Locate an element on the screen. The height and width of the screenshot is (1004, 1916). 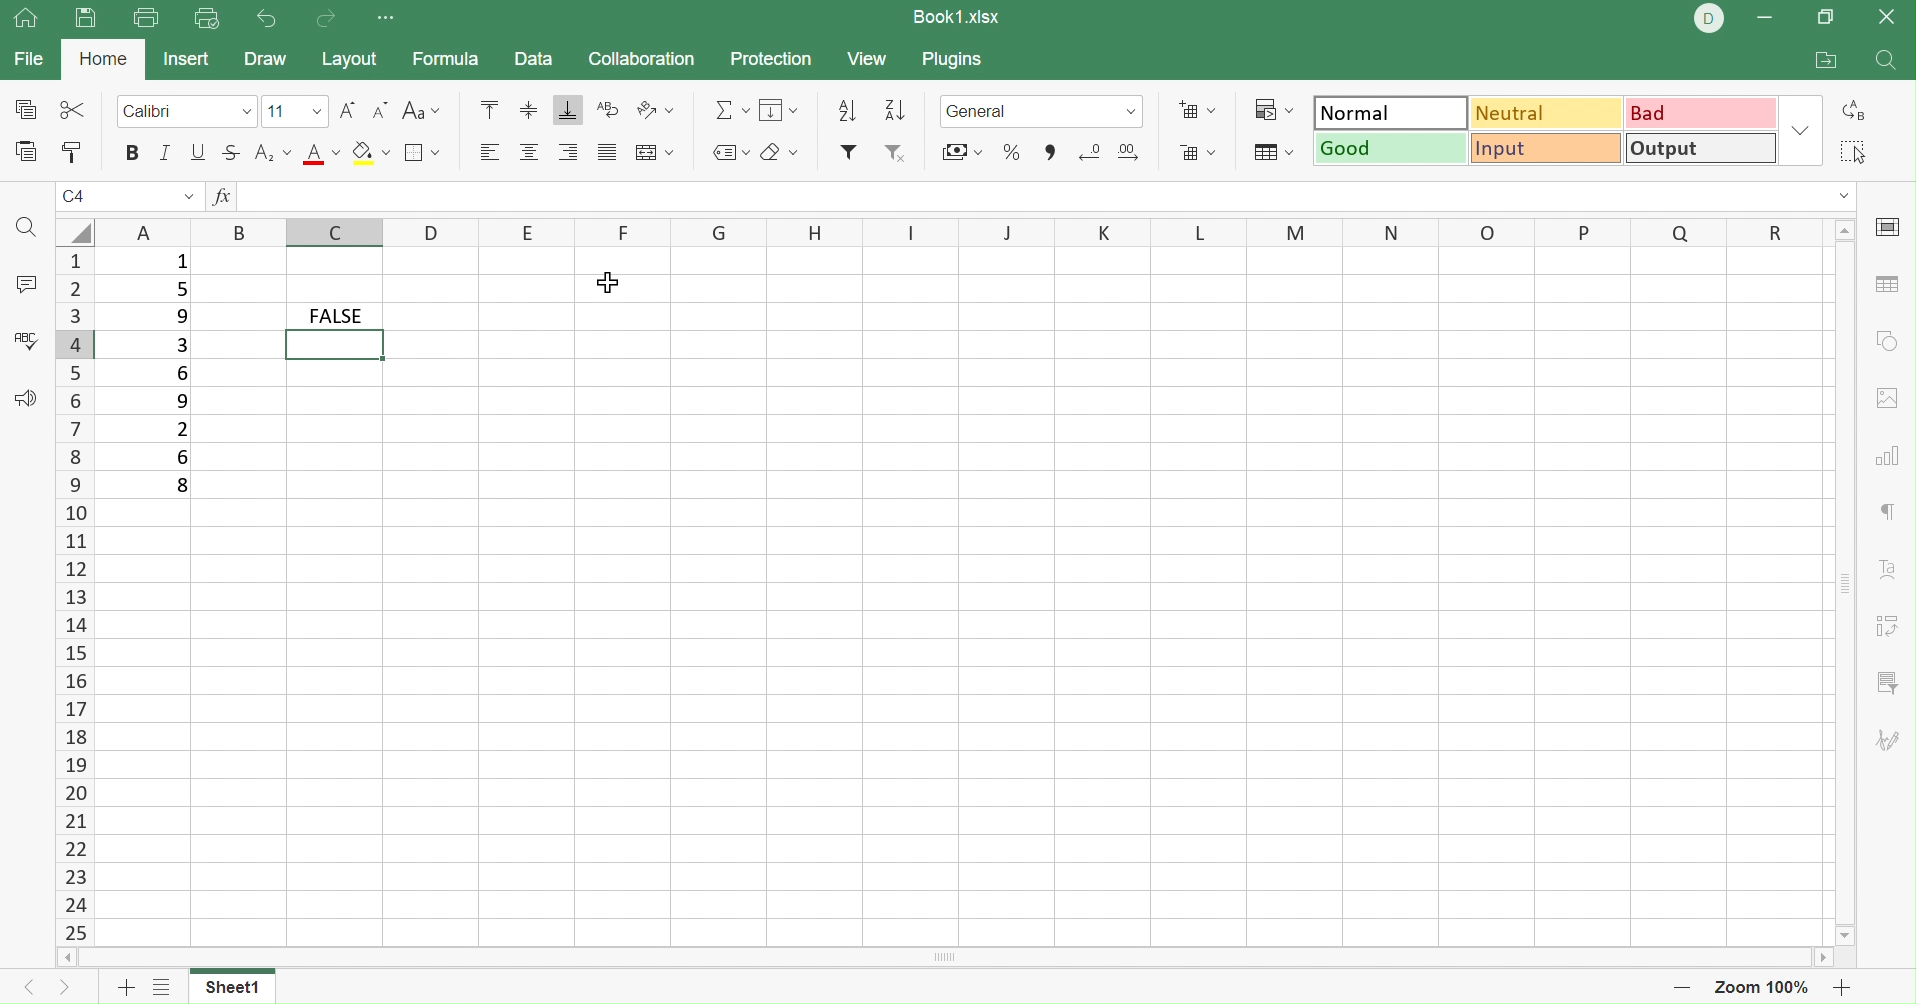
Align top is located at coordinates (488, 109).